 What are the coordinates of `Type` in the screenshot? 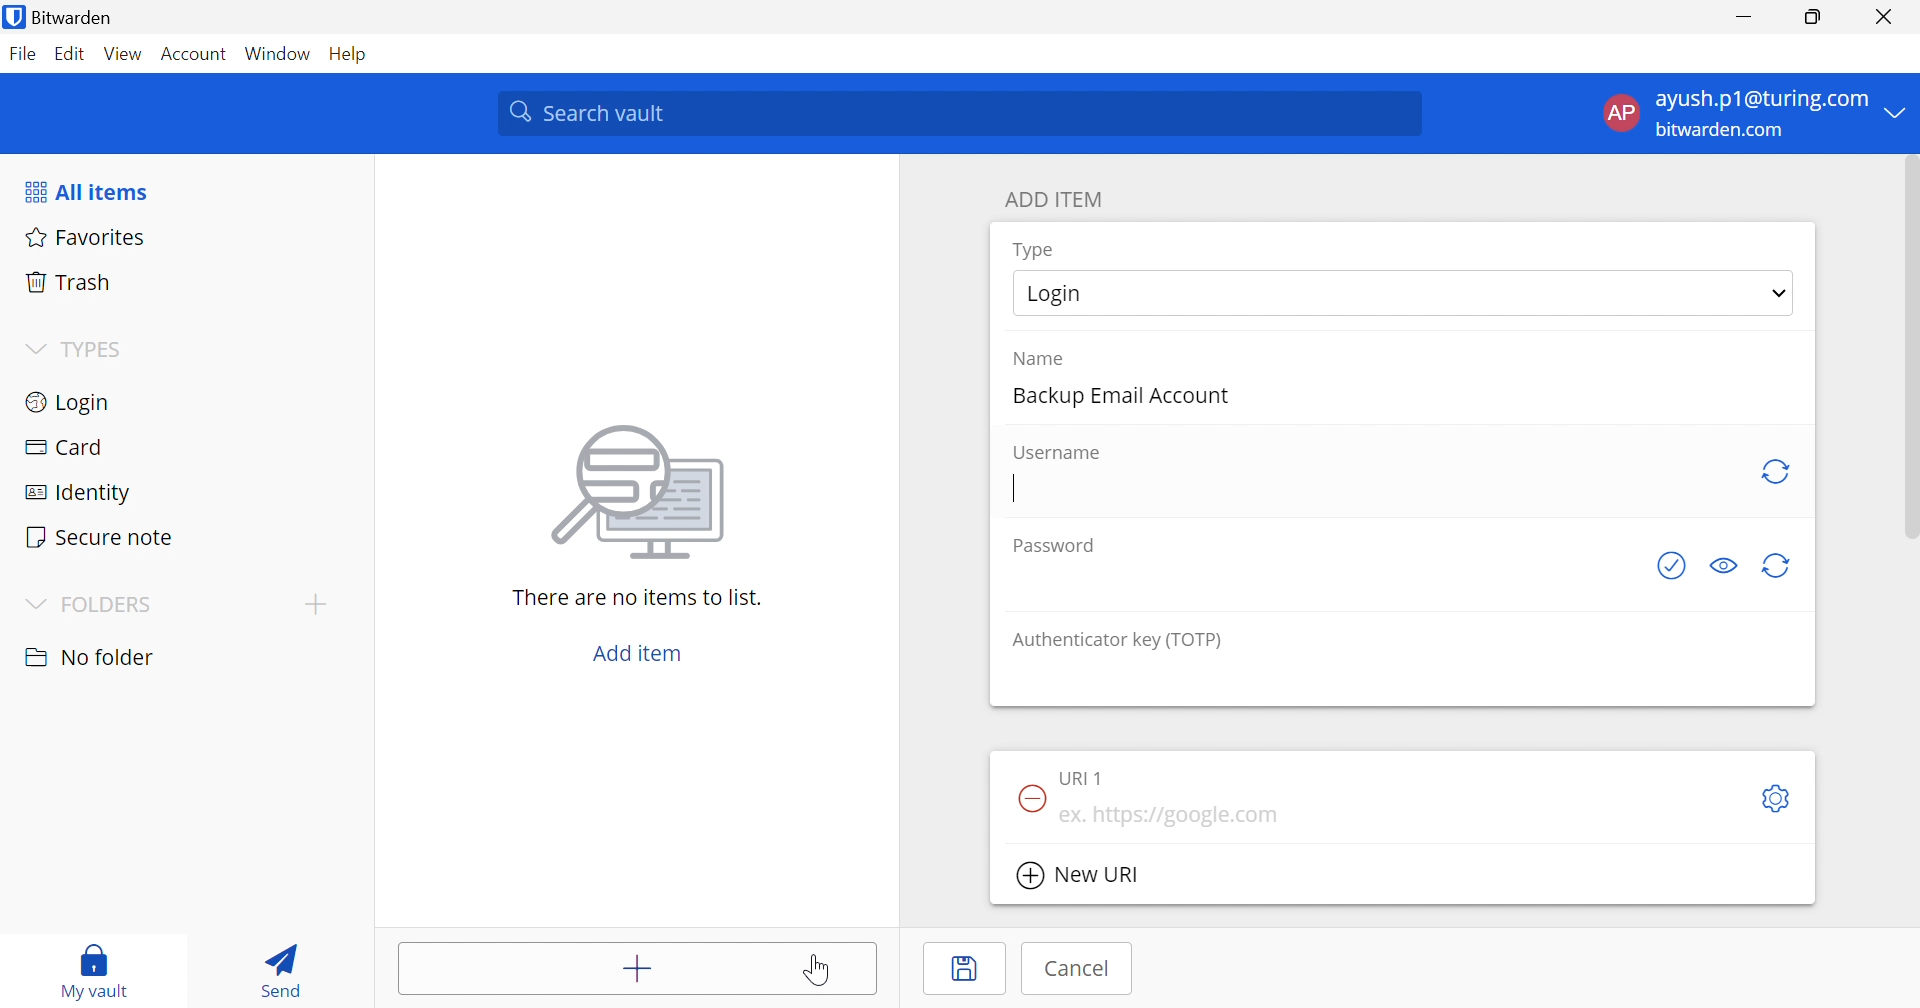 It's located at (1036, 251).